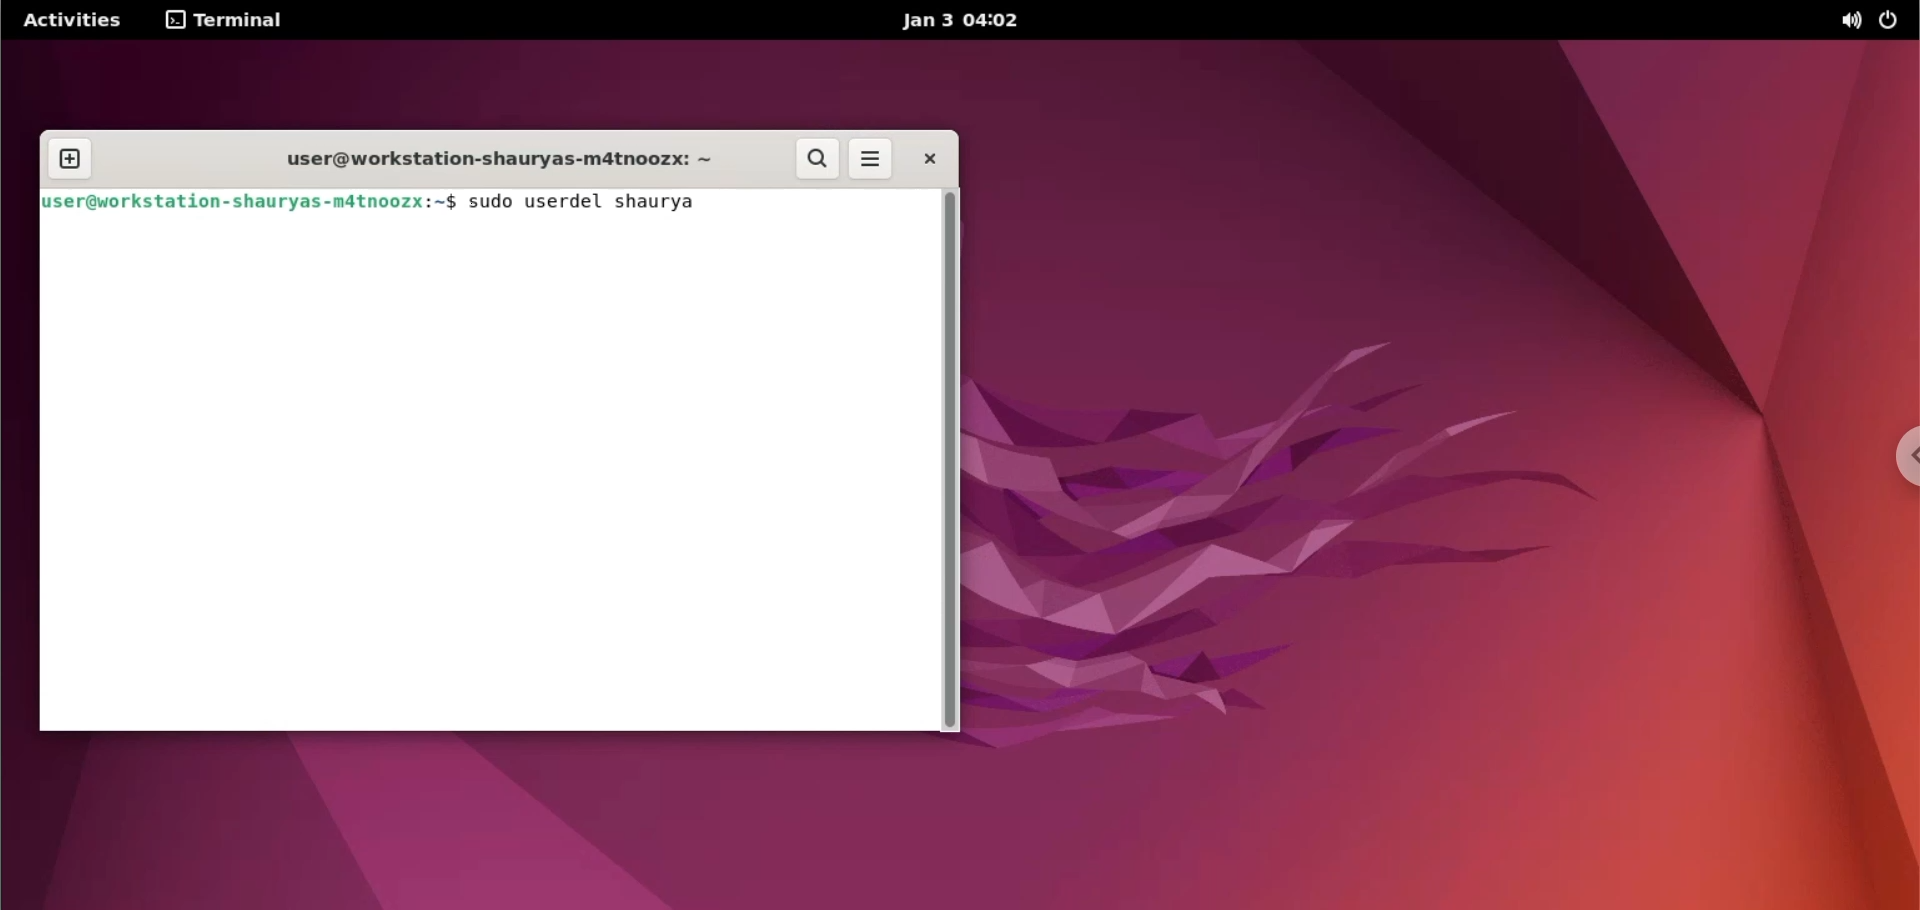 Image resolution: width=1920 pixels, height=910 pixels. What do you see at coordinates (71, 161) in the screenshot?
I see `new tab` at bounding box center [71, 161].